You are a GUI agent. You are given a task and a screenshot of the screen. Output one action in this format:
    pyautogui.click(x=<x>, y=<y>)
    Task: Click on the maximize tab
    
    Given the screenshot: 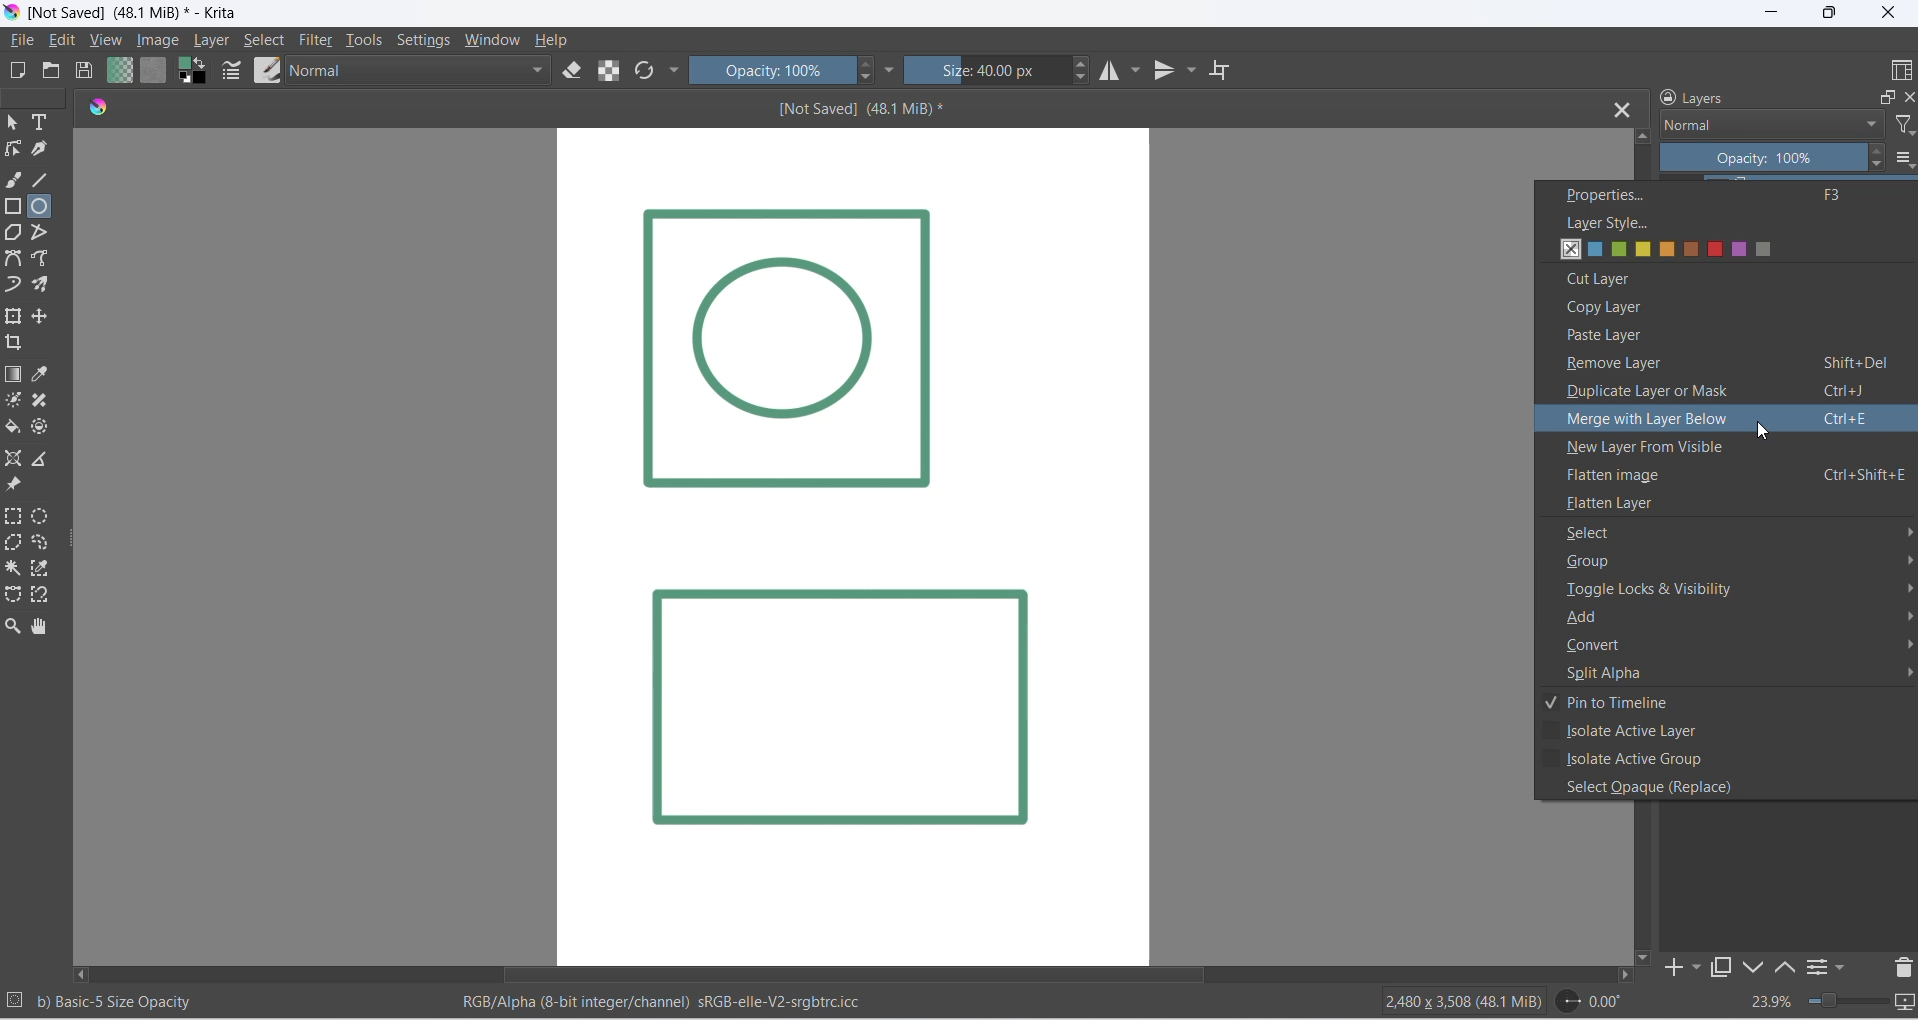 What is the action you would take?
    pyautogui.click(x=1722, y=969)
    